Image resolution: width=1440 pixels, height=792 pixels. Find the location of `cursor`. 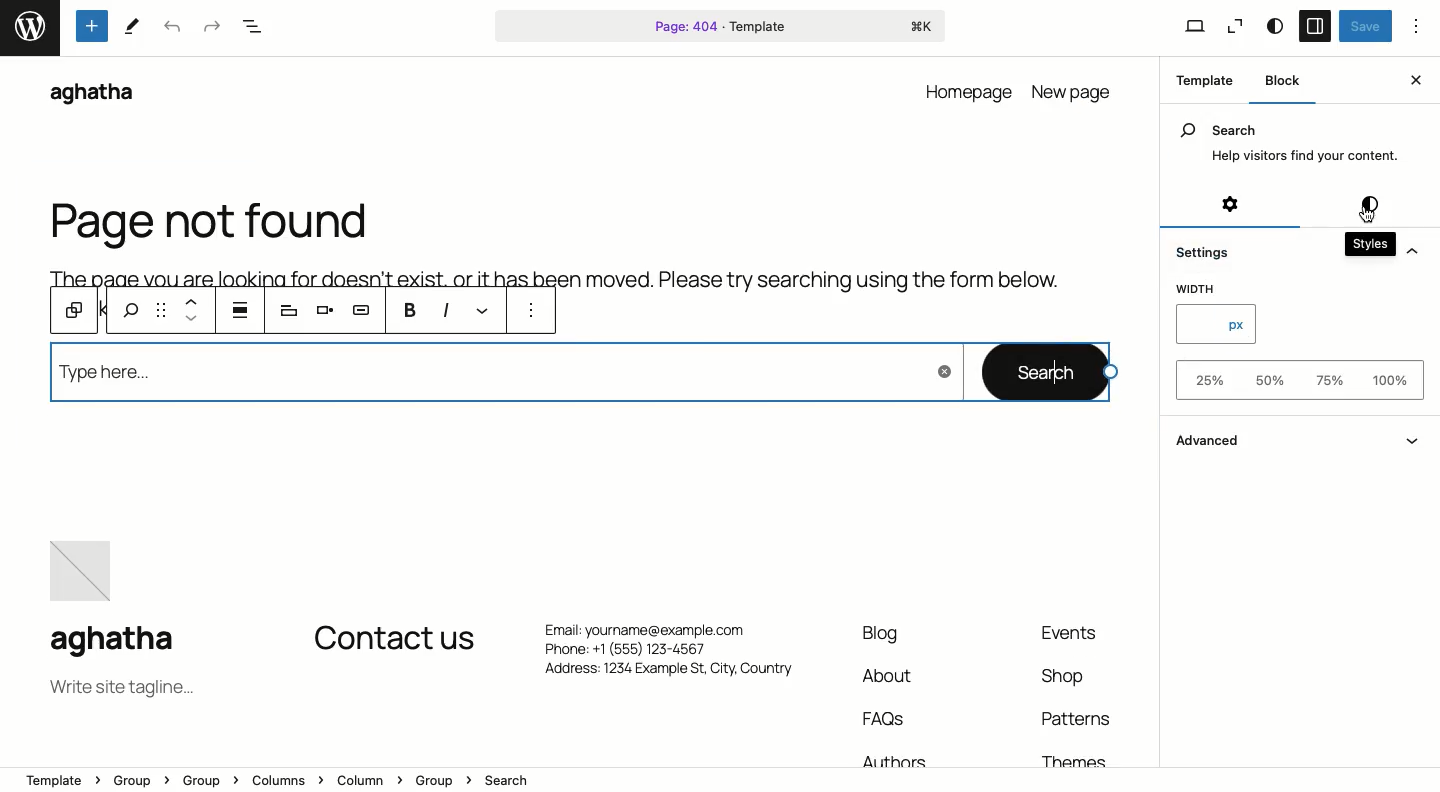

cursor is located at coordinates (1117, 373).